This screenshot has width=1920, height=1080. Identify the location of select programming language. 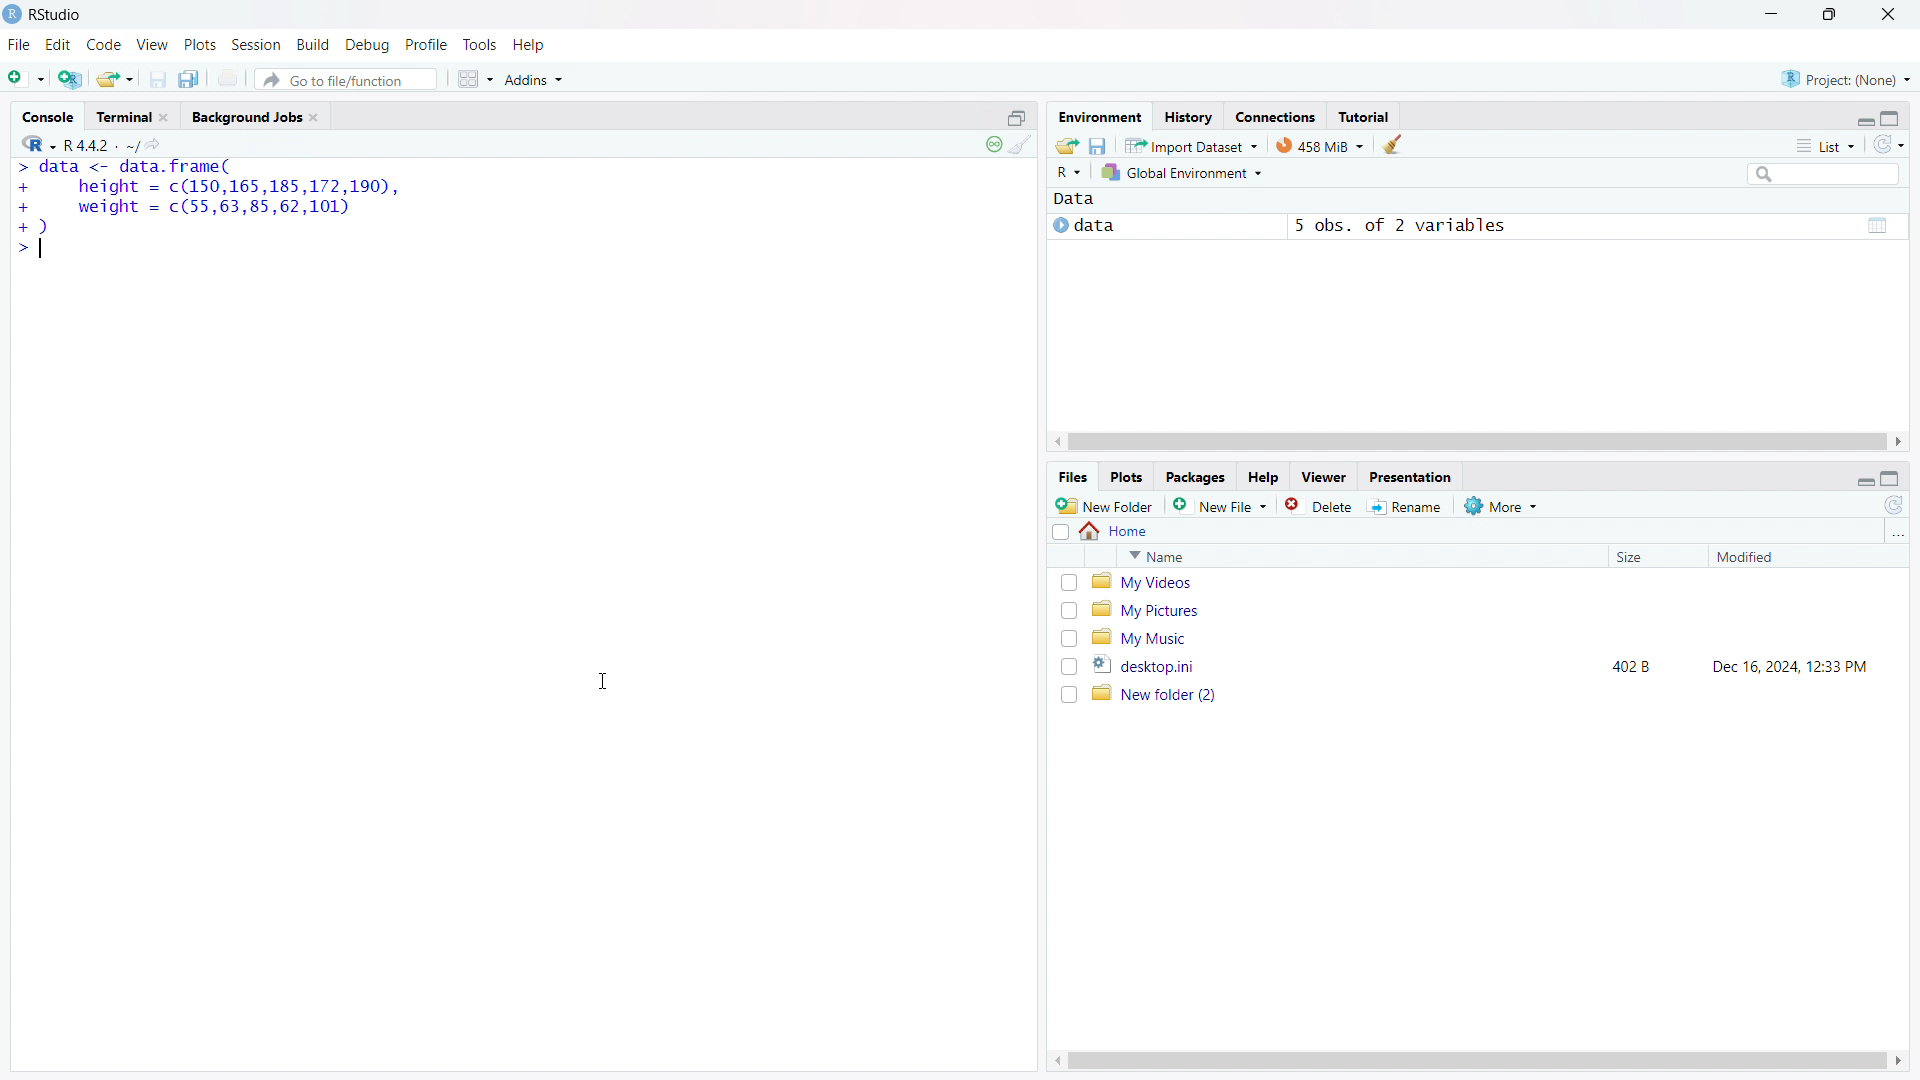
(38, 142).